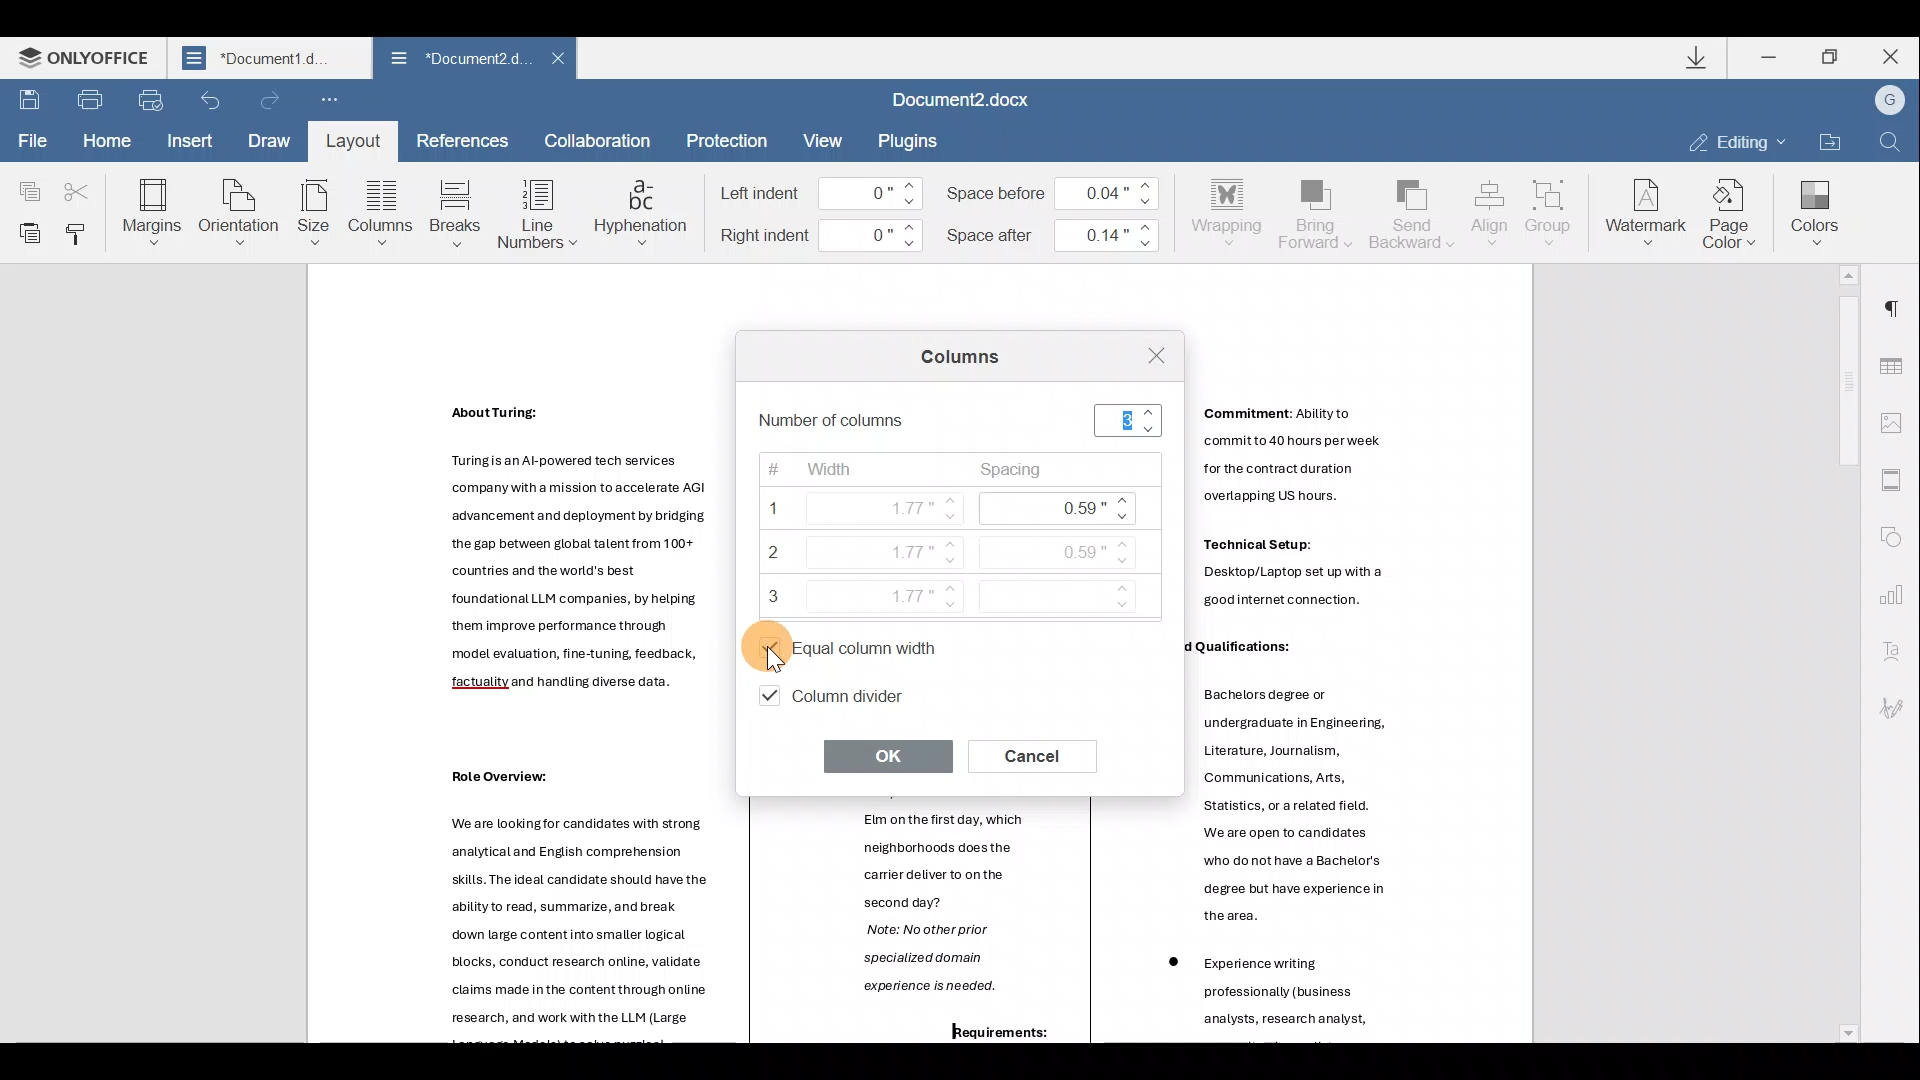 This screenshot has height=1080, width=1920. What do you see at coordinates (964, 420) in the screenshot?
I see `Number of columns` at bounding box center [964, 420].